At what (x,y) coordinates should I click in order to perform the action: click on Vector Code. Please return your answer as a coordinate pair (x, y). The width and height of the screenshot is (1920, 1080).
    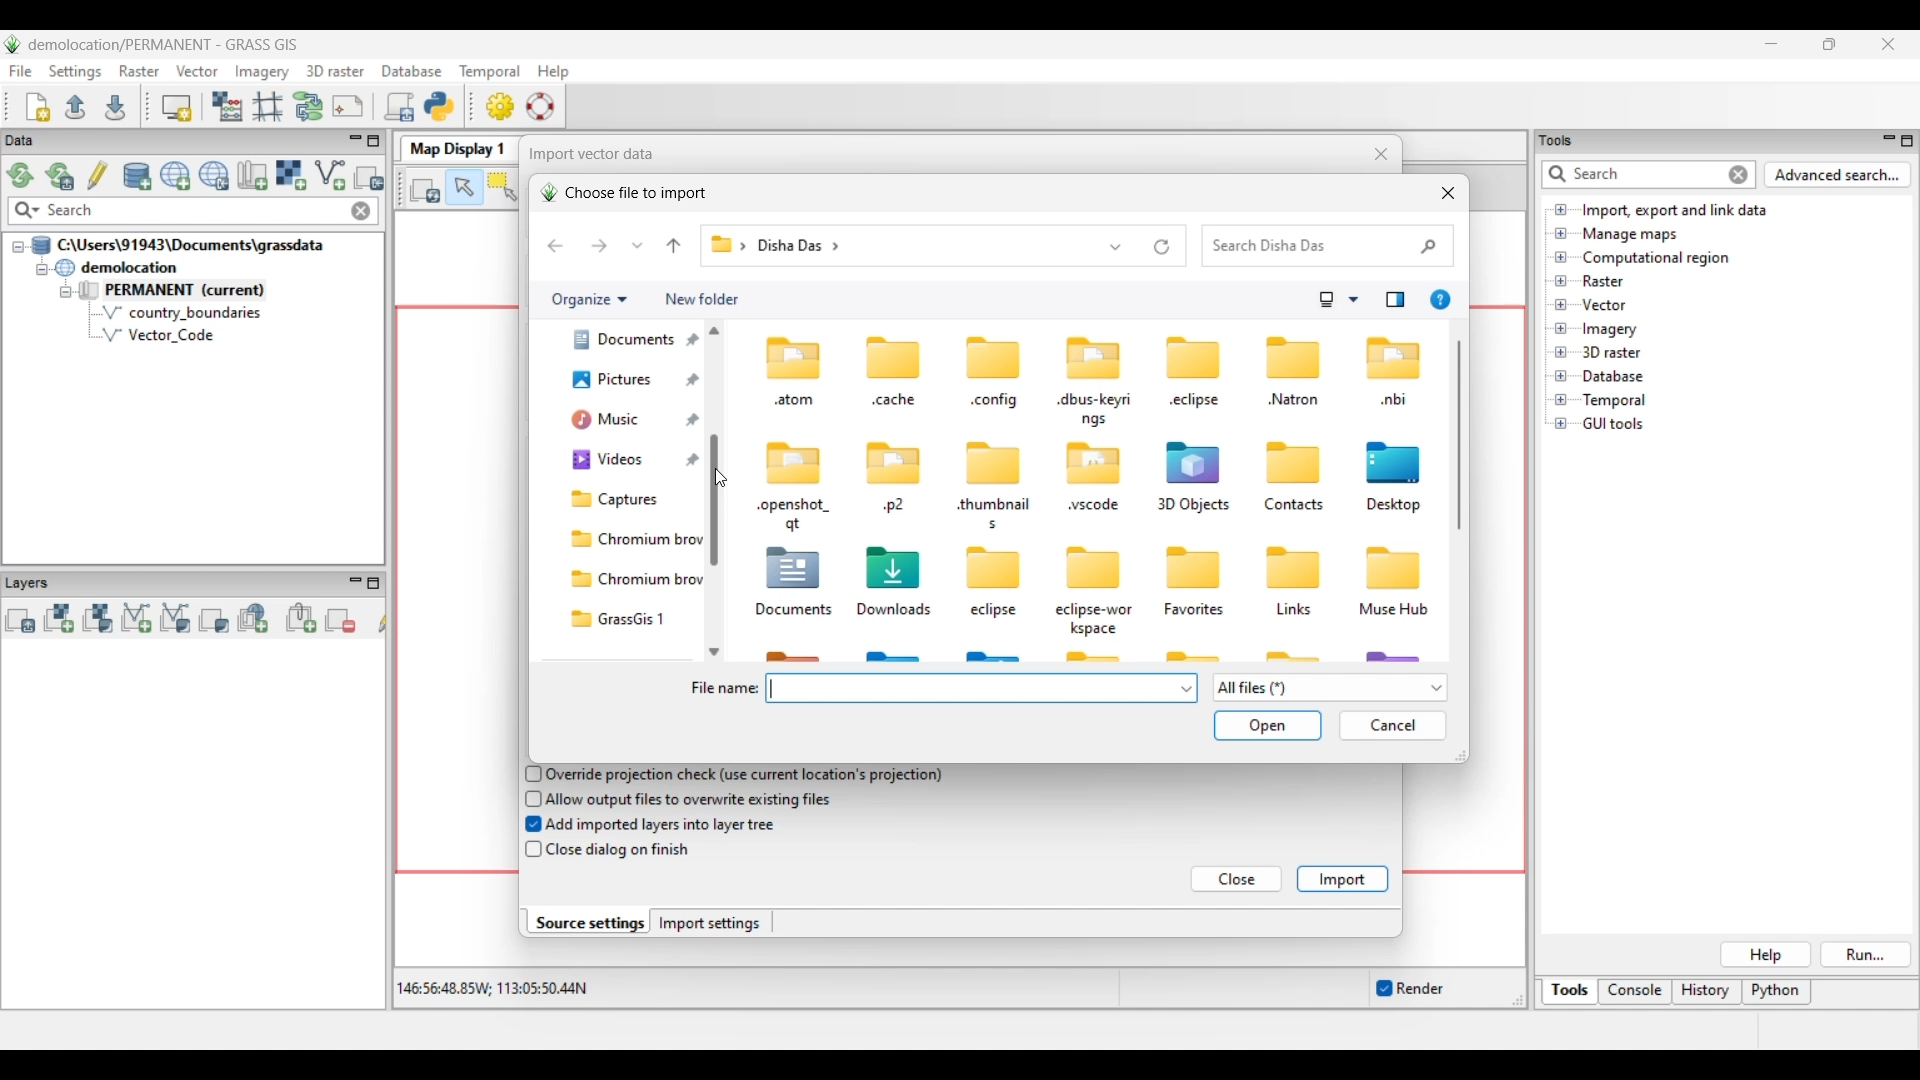
    Looking at the image, I should click on (169, 334).